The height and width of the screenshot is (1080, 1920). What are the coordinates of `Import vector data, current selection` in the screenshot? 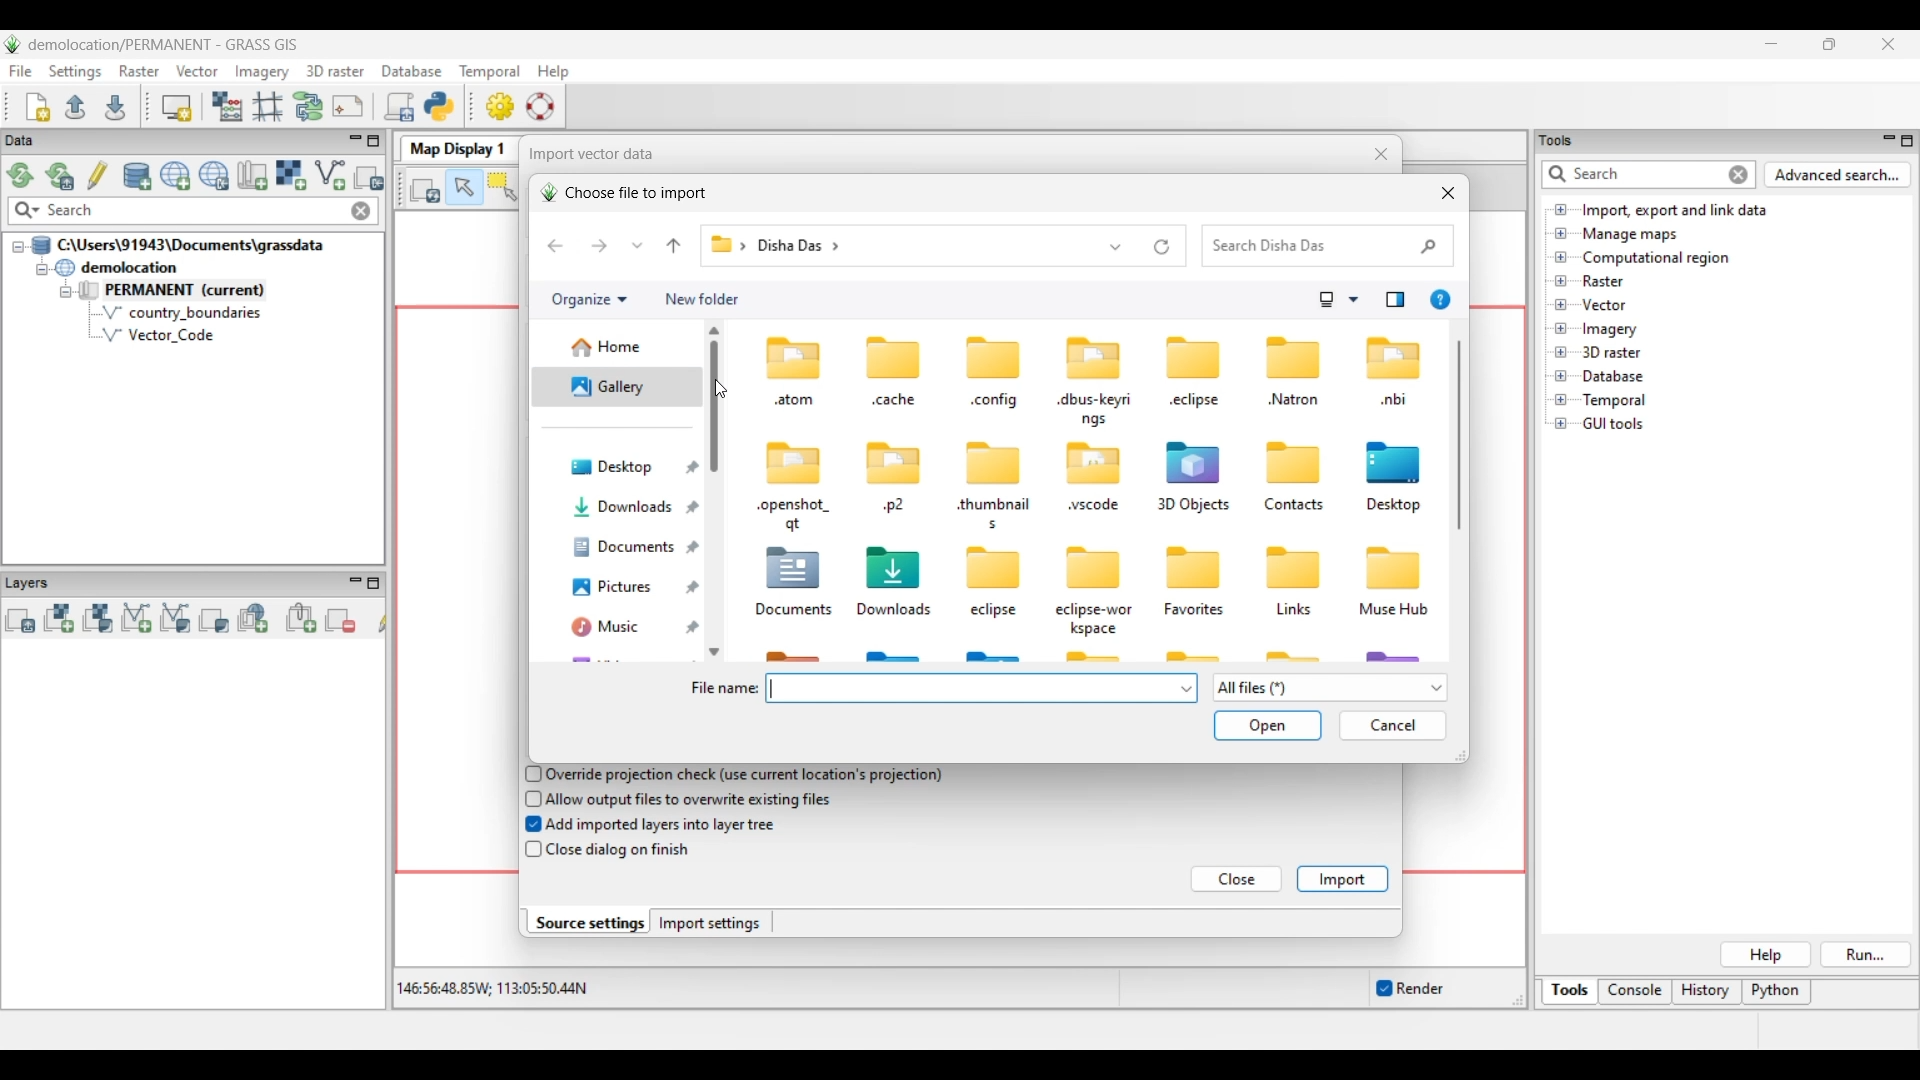 It's located at (330, 175).